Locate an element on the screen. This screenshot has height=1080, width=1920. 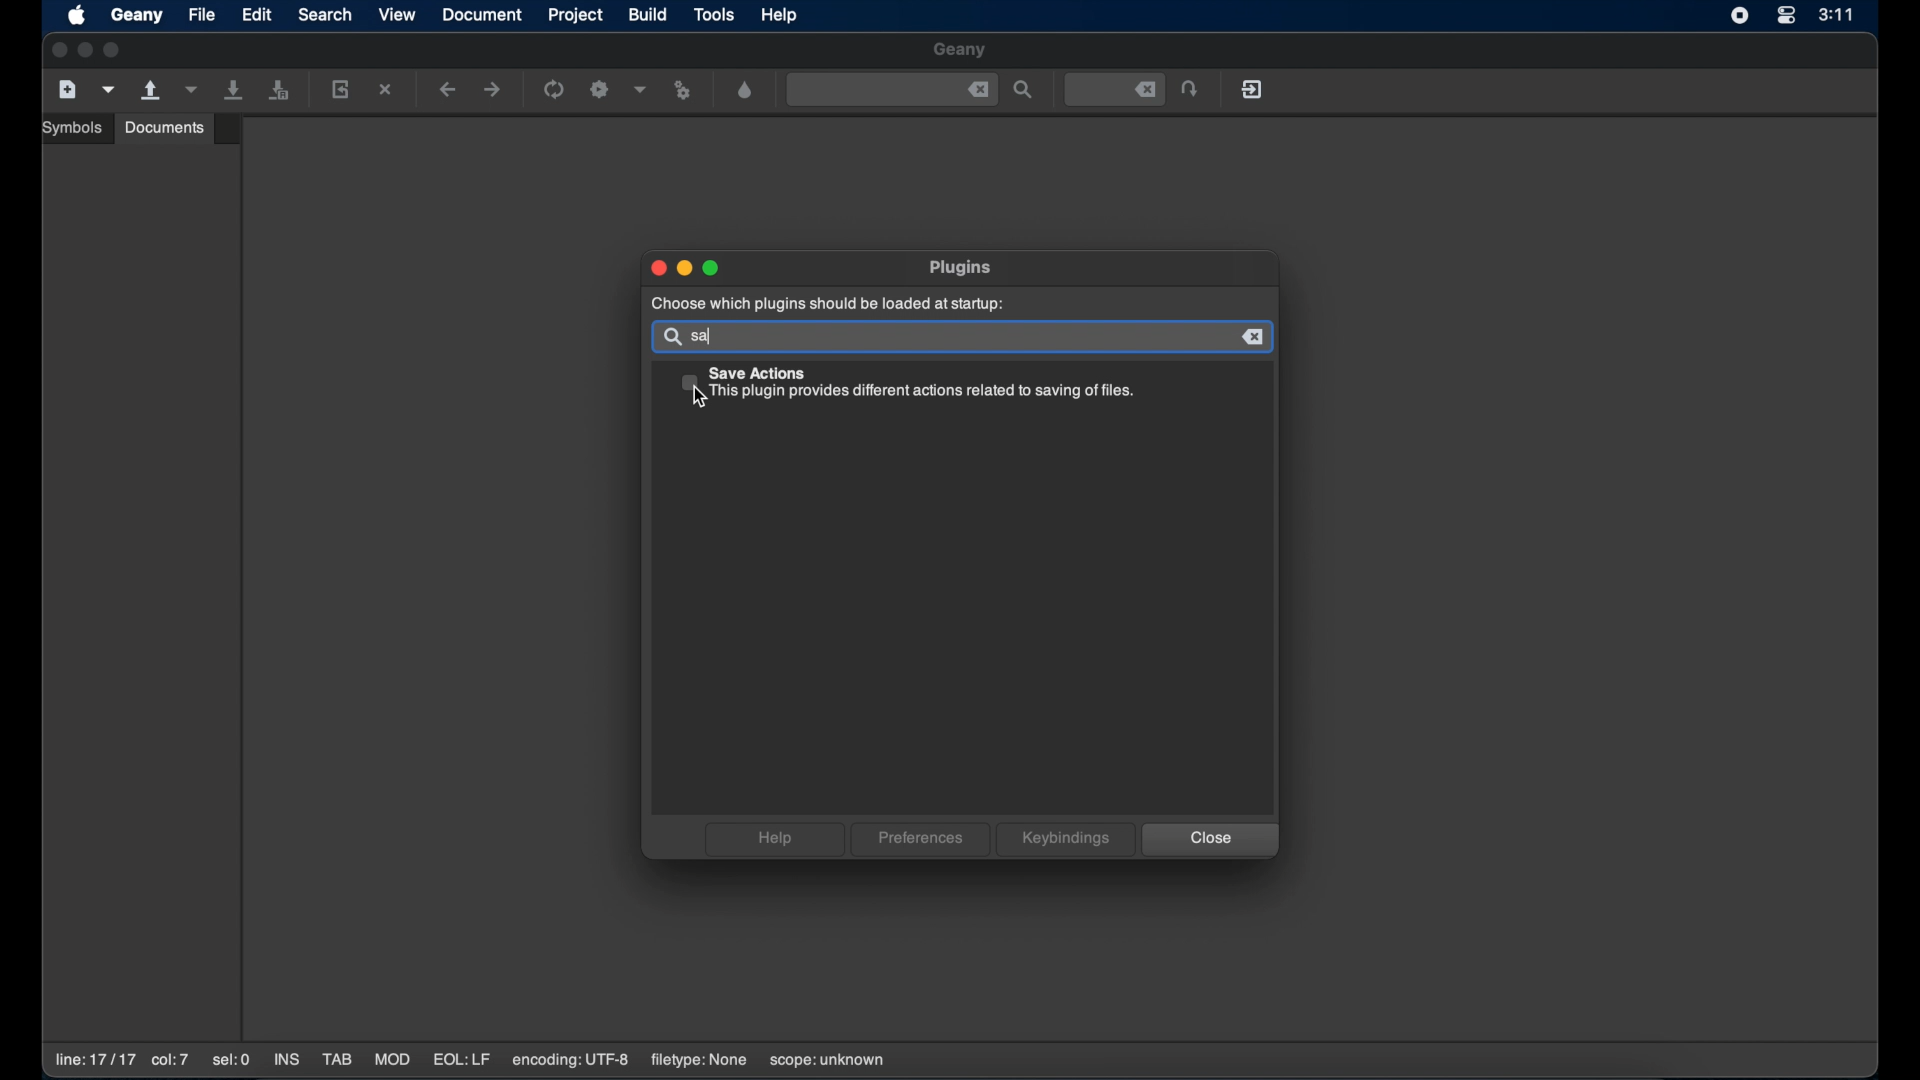
save actions plugin is located at coordinates (908, 385).